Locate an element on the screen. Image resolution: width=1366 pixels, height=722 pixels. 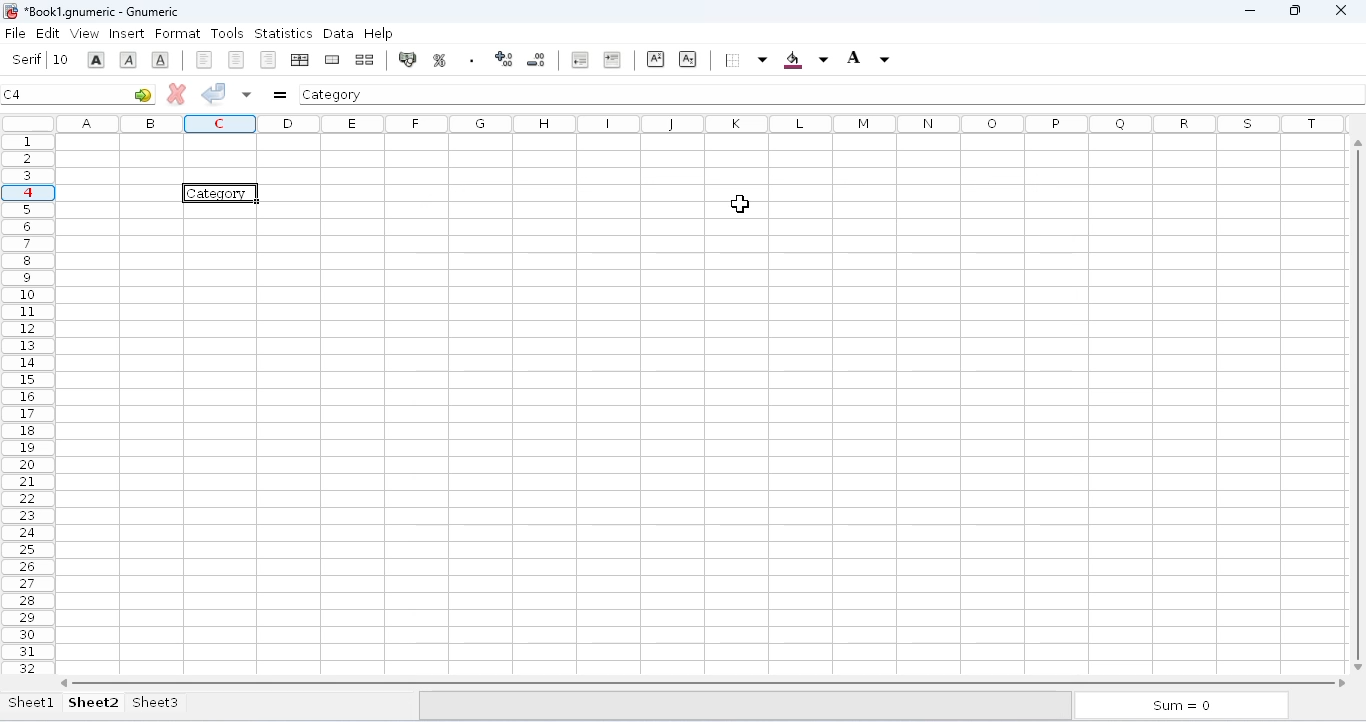
sheet1 is located at coordinates (32, 702).